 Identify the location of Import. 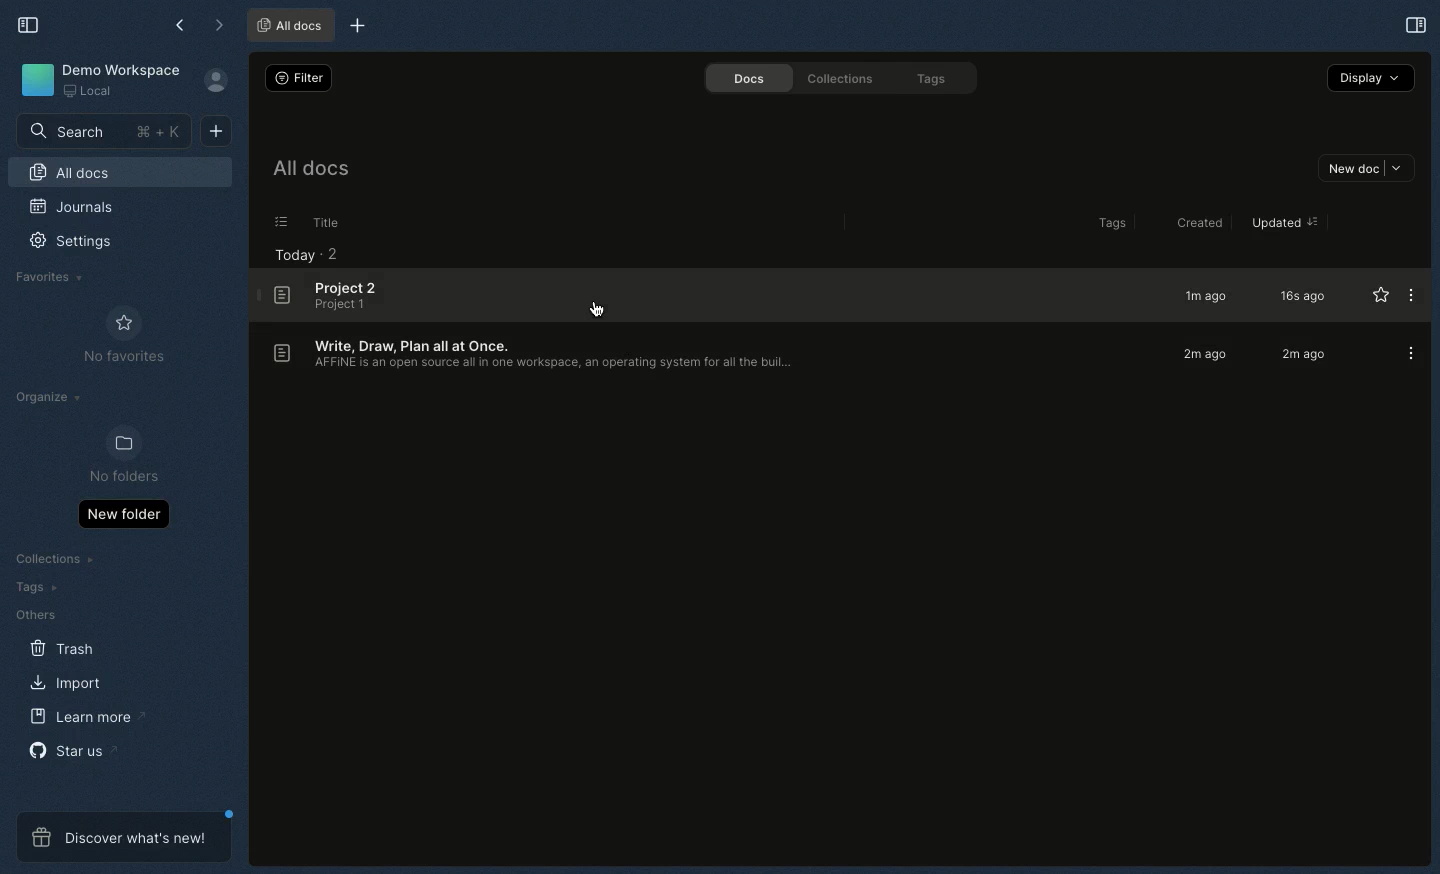
(62, 680).